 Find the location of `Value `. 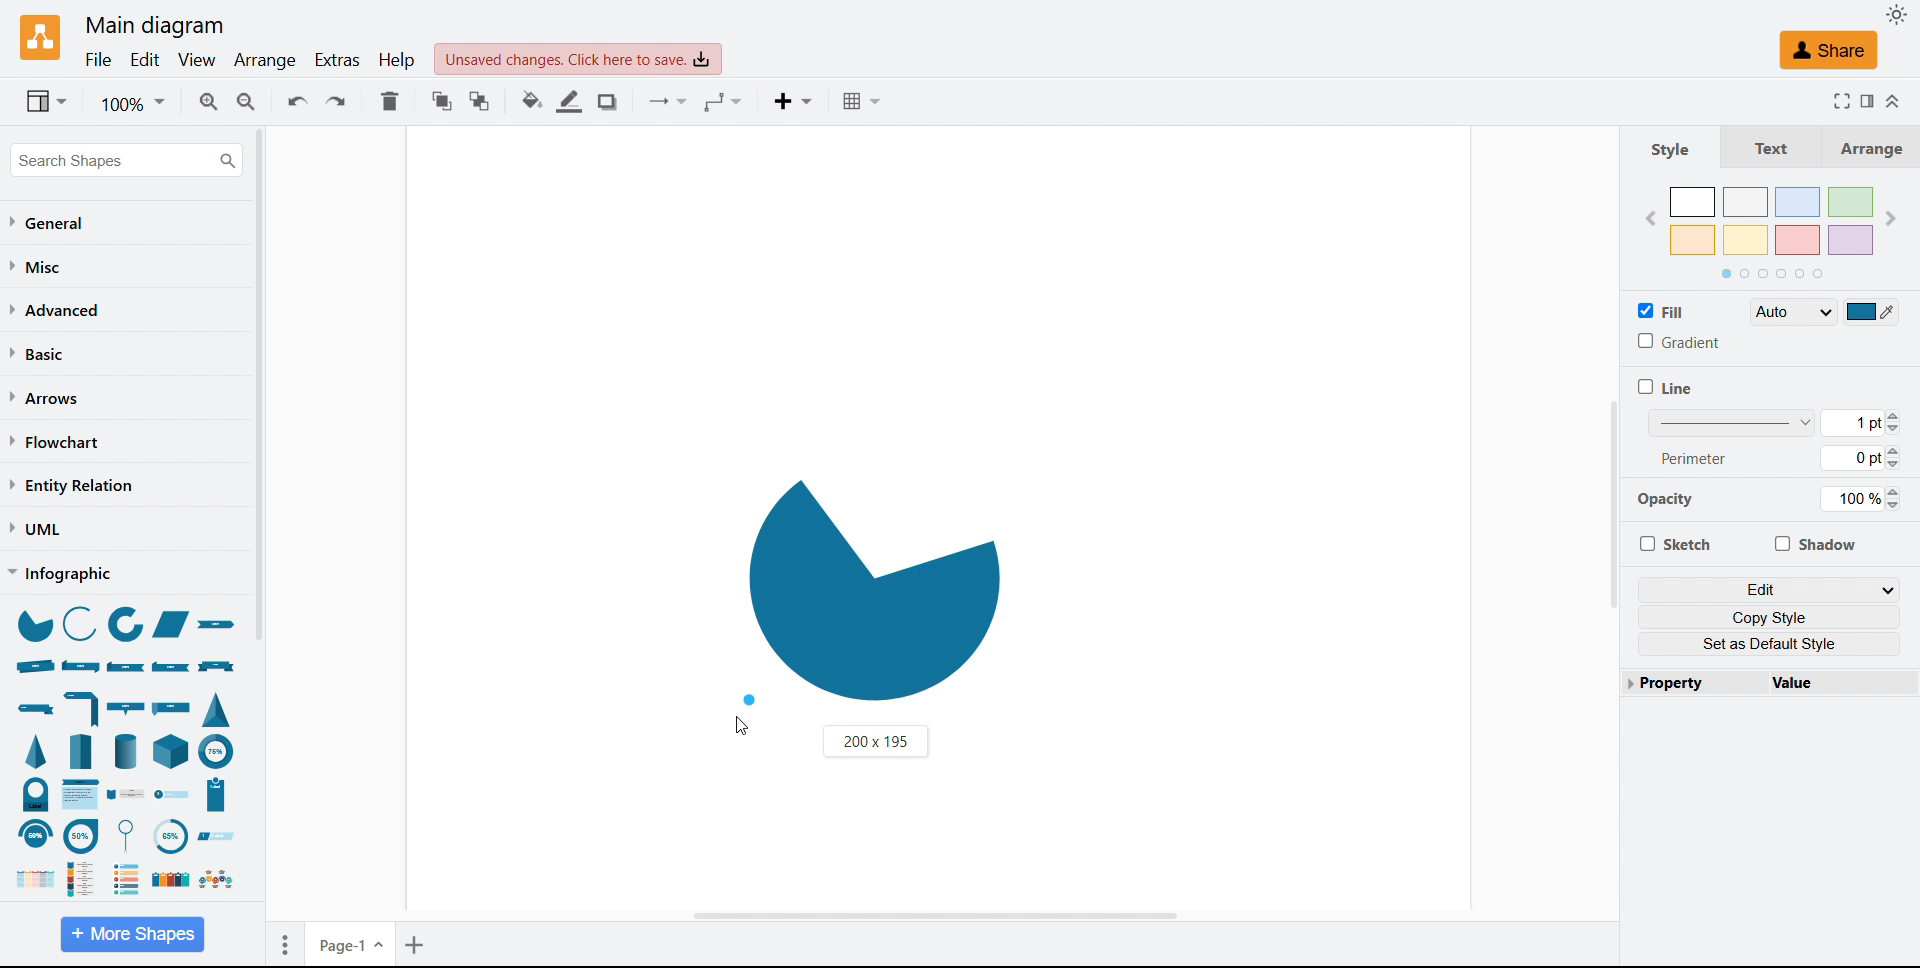

Value  is located at coordinates (1834, 682).